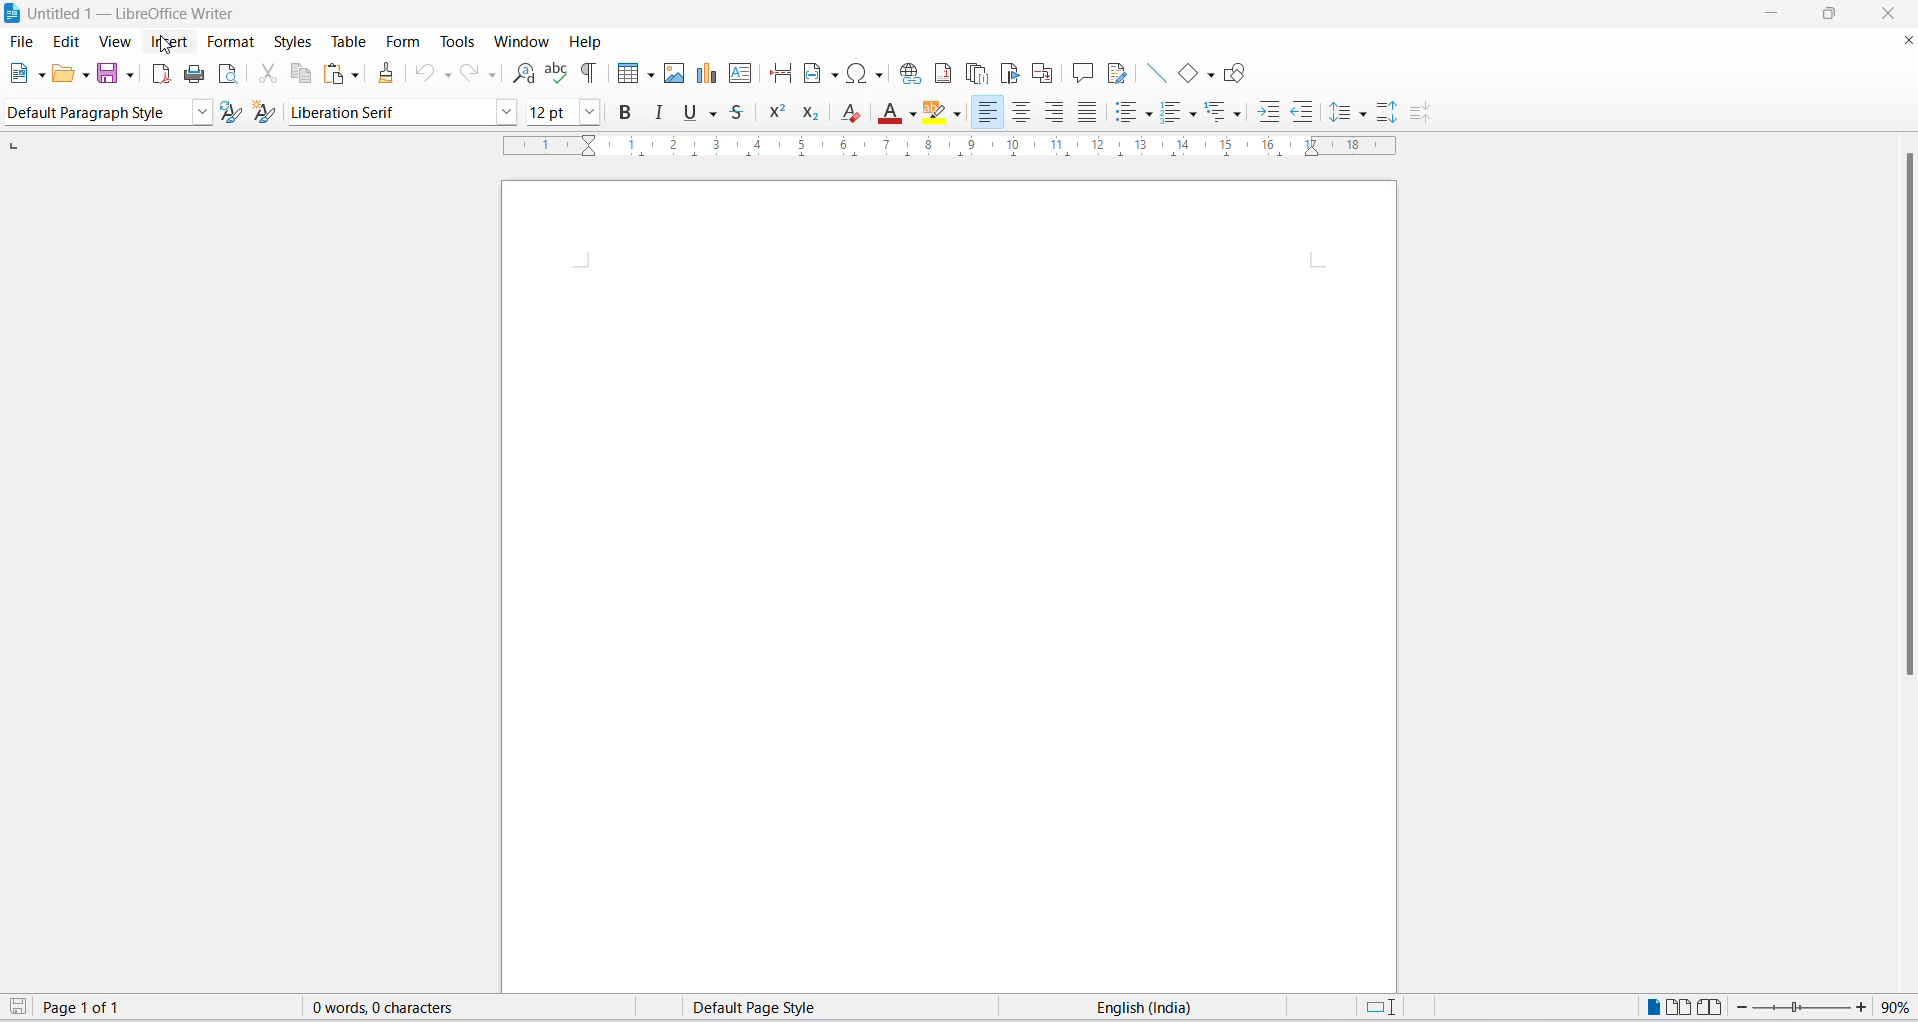 This screenshot has height=1022, width=1918. I want to click on bold, so click(629, 115).